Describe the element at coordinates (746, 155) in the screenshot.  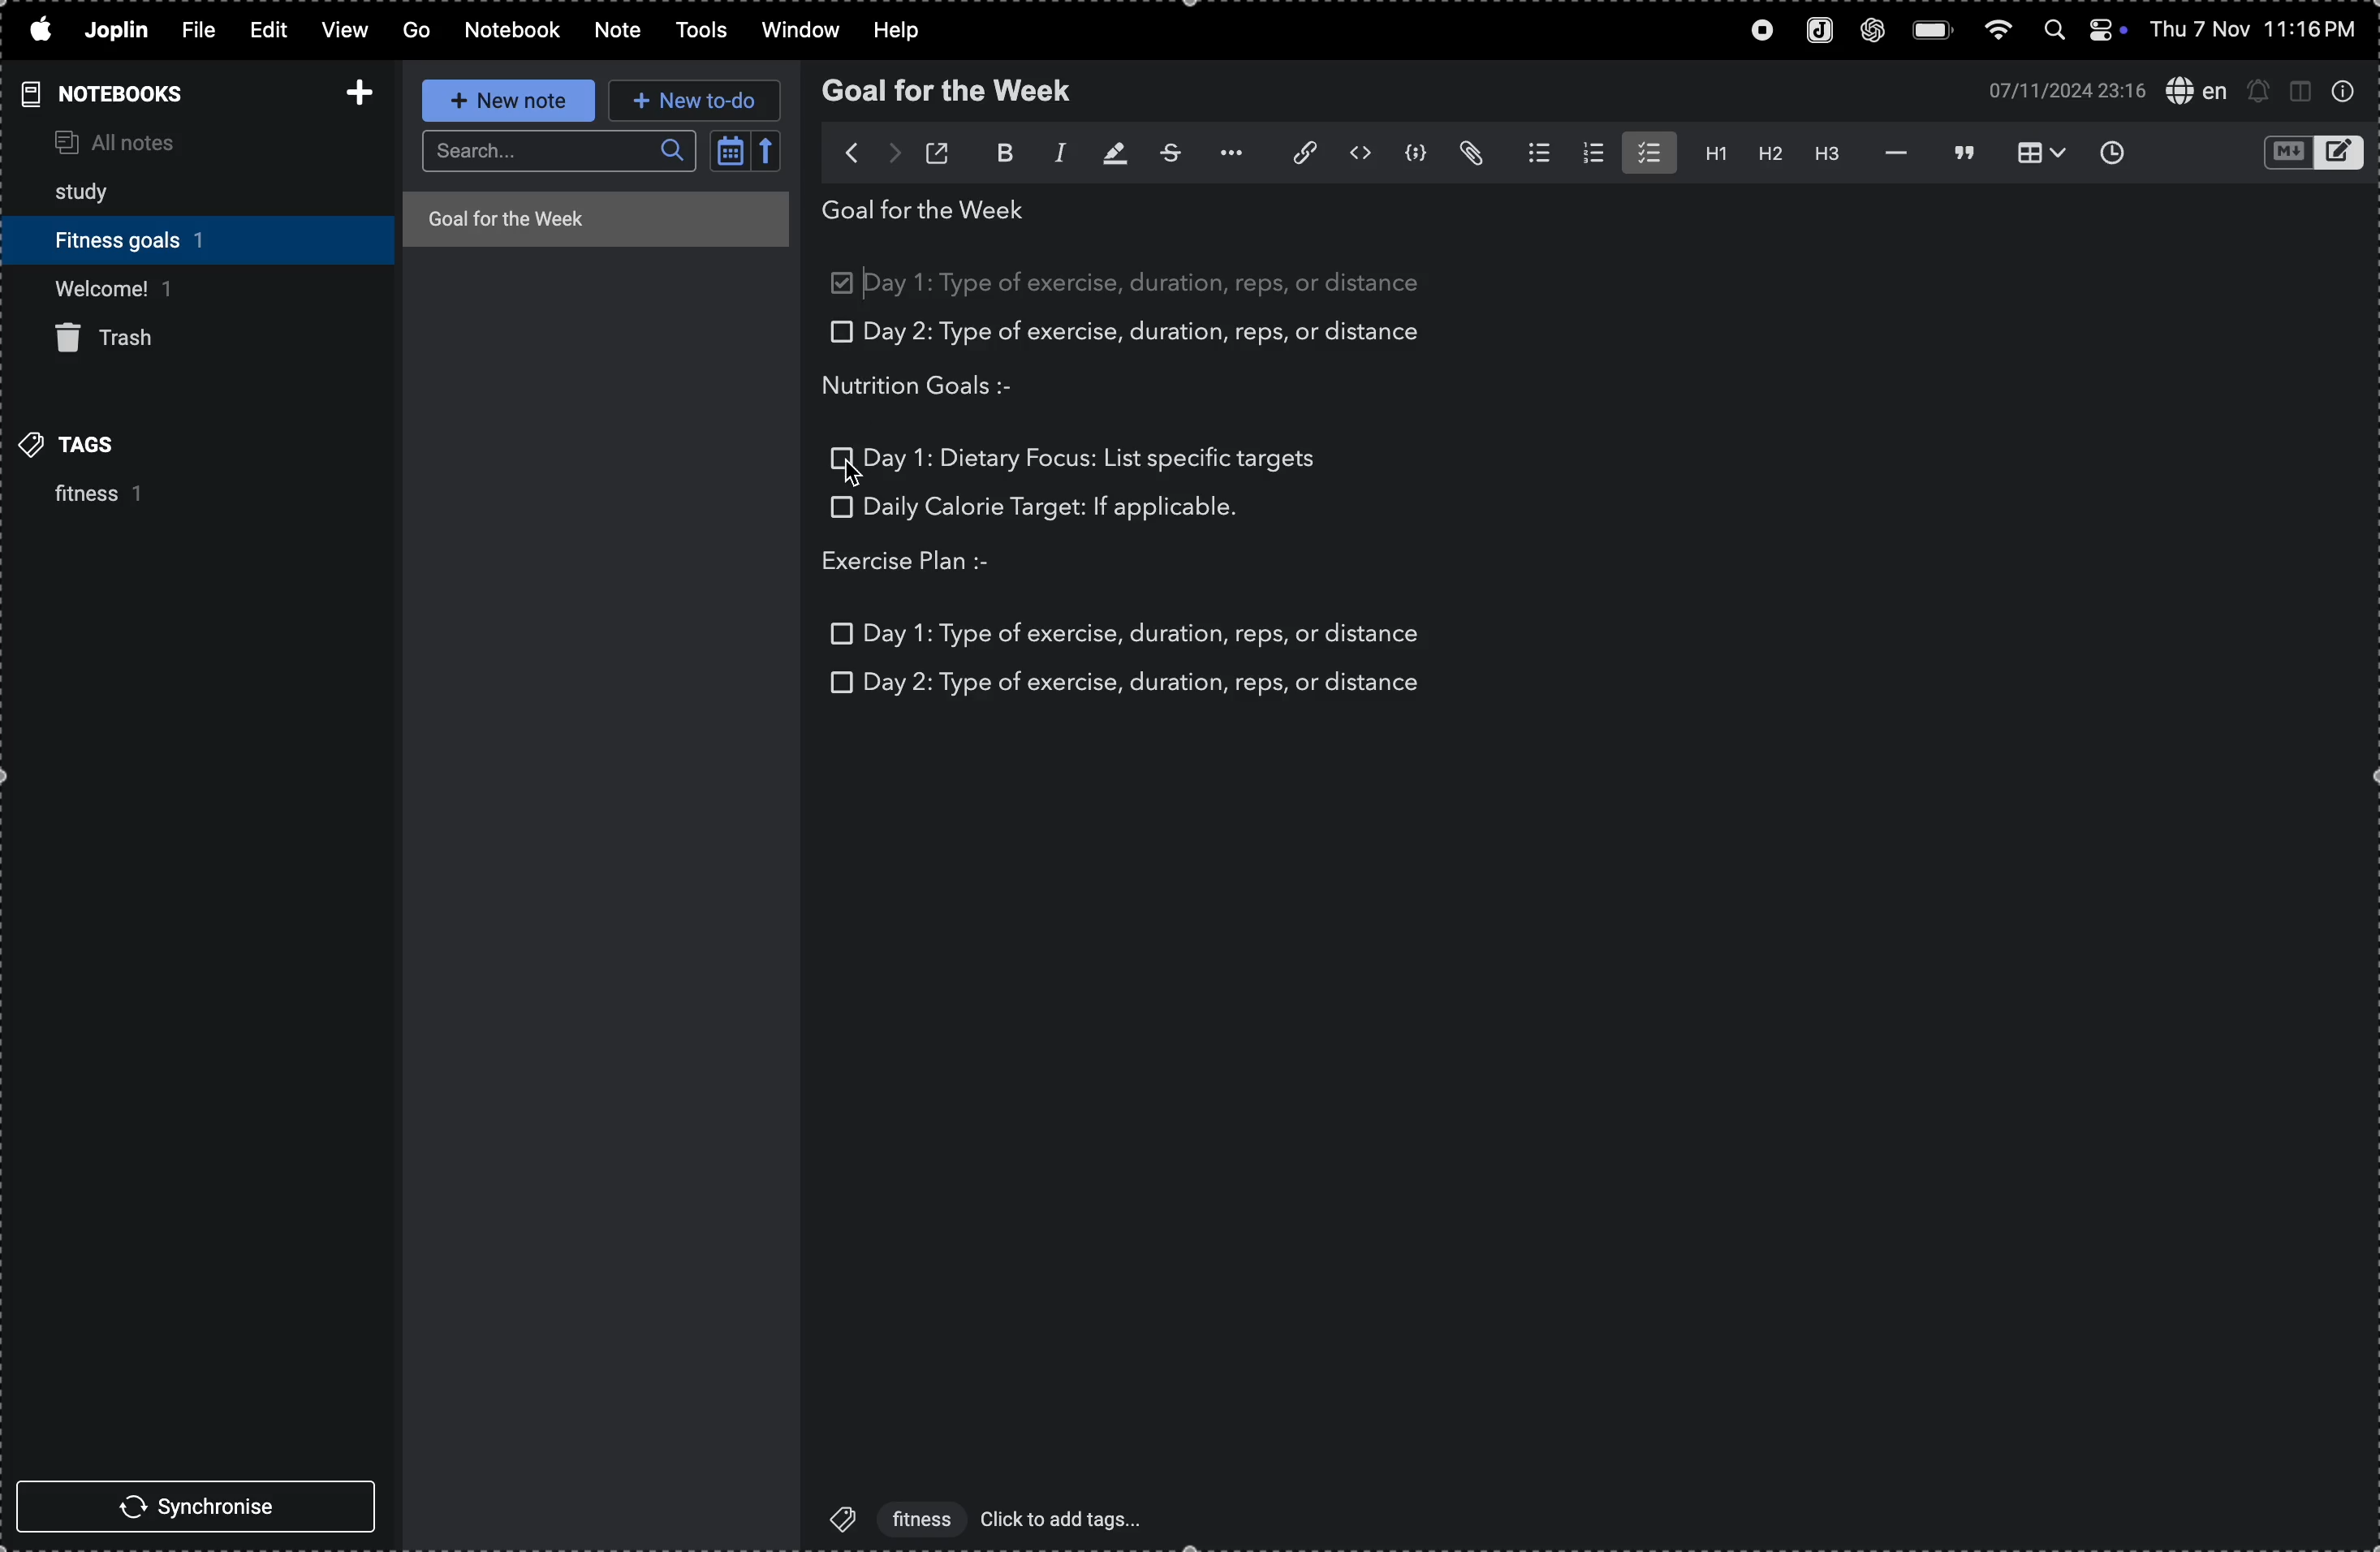
I see `calendar` at that location.